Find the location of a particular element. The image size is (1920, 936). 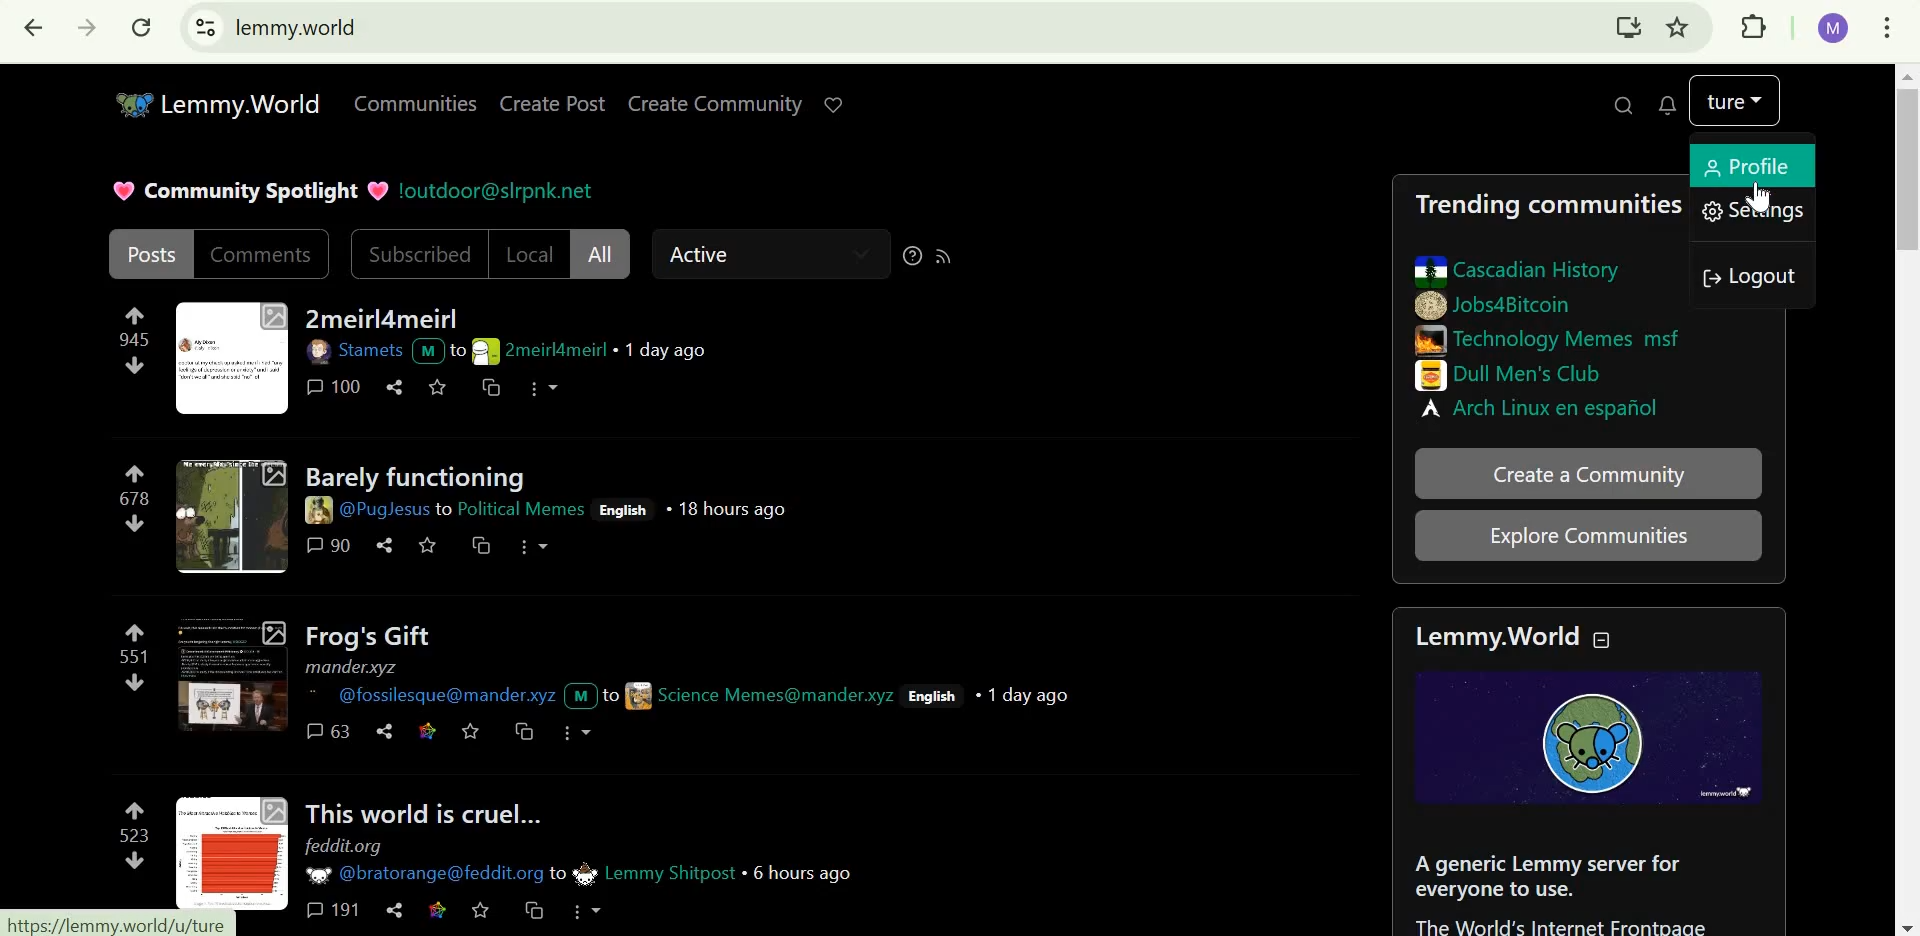

share is located at coordinates (383, 546).